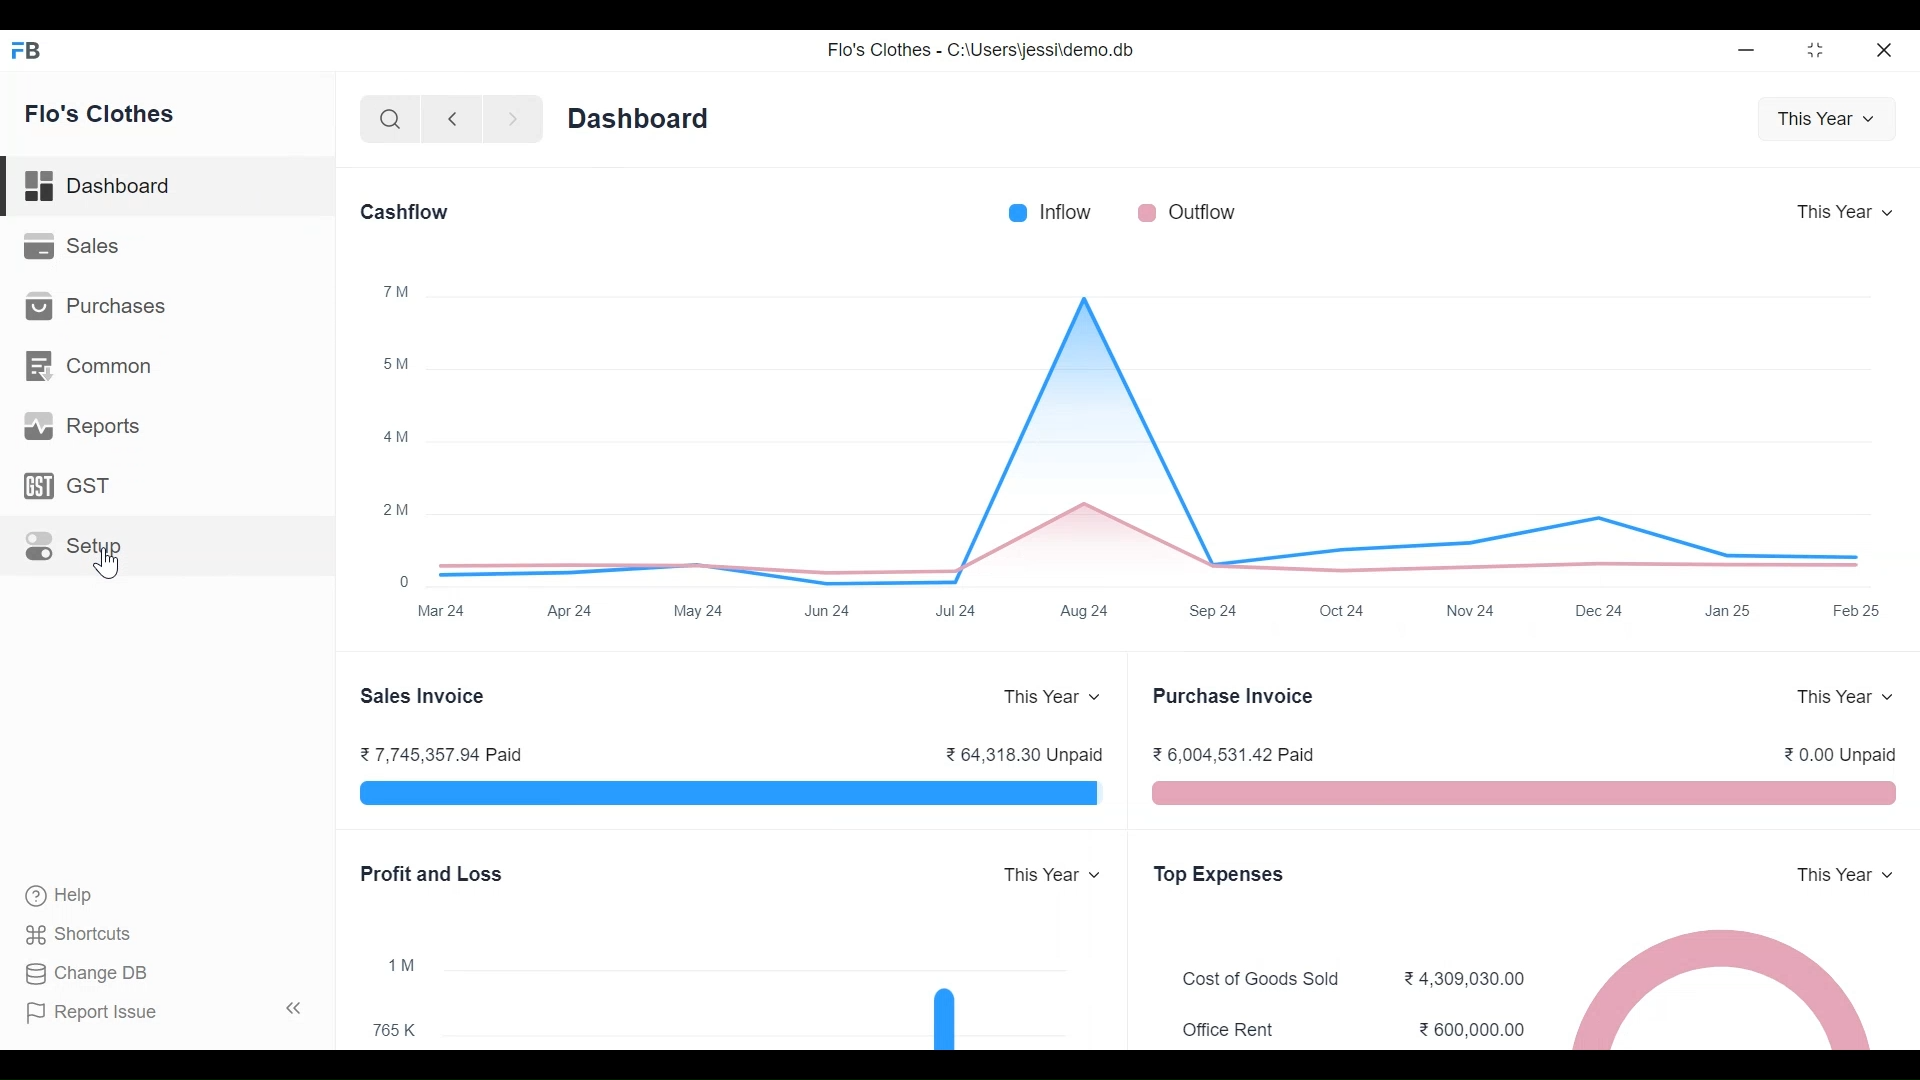  What do you see at coordinates (958, 612) in the screenshot?
I see `jul 24` at bounding box center [958, 612].